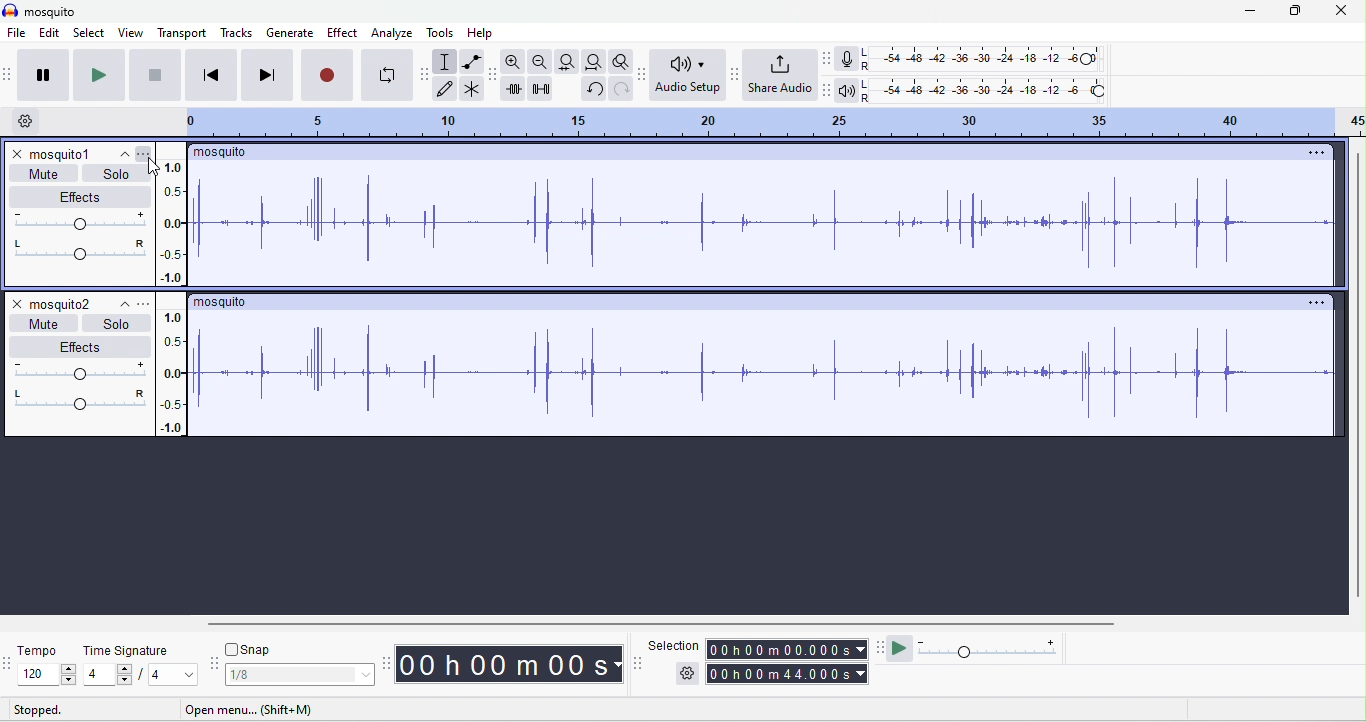  I want to click on snap, so click(259, 648).